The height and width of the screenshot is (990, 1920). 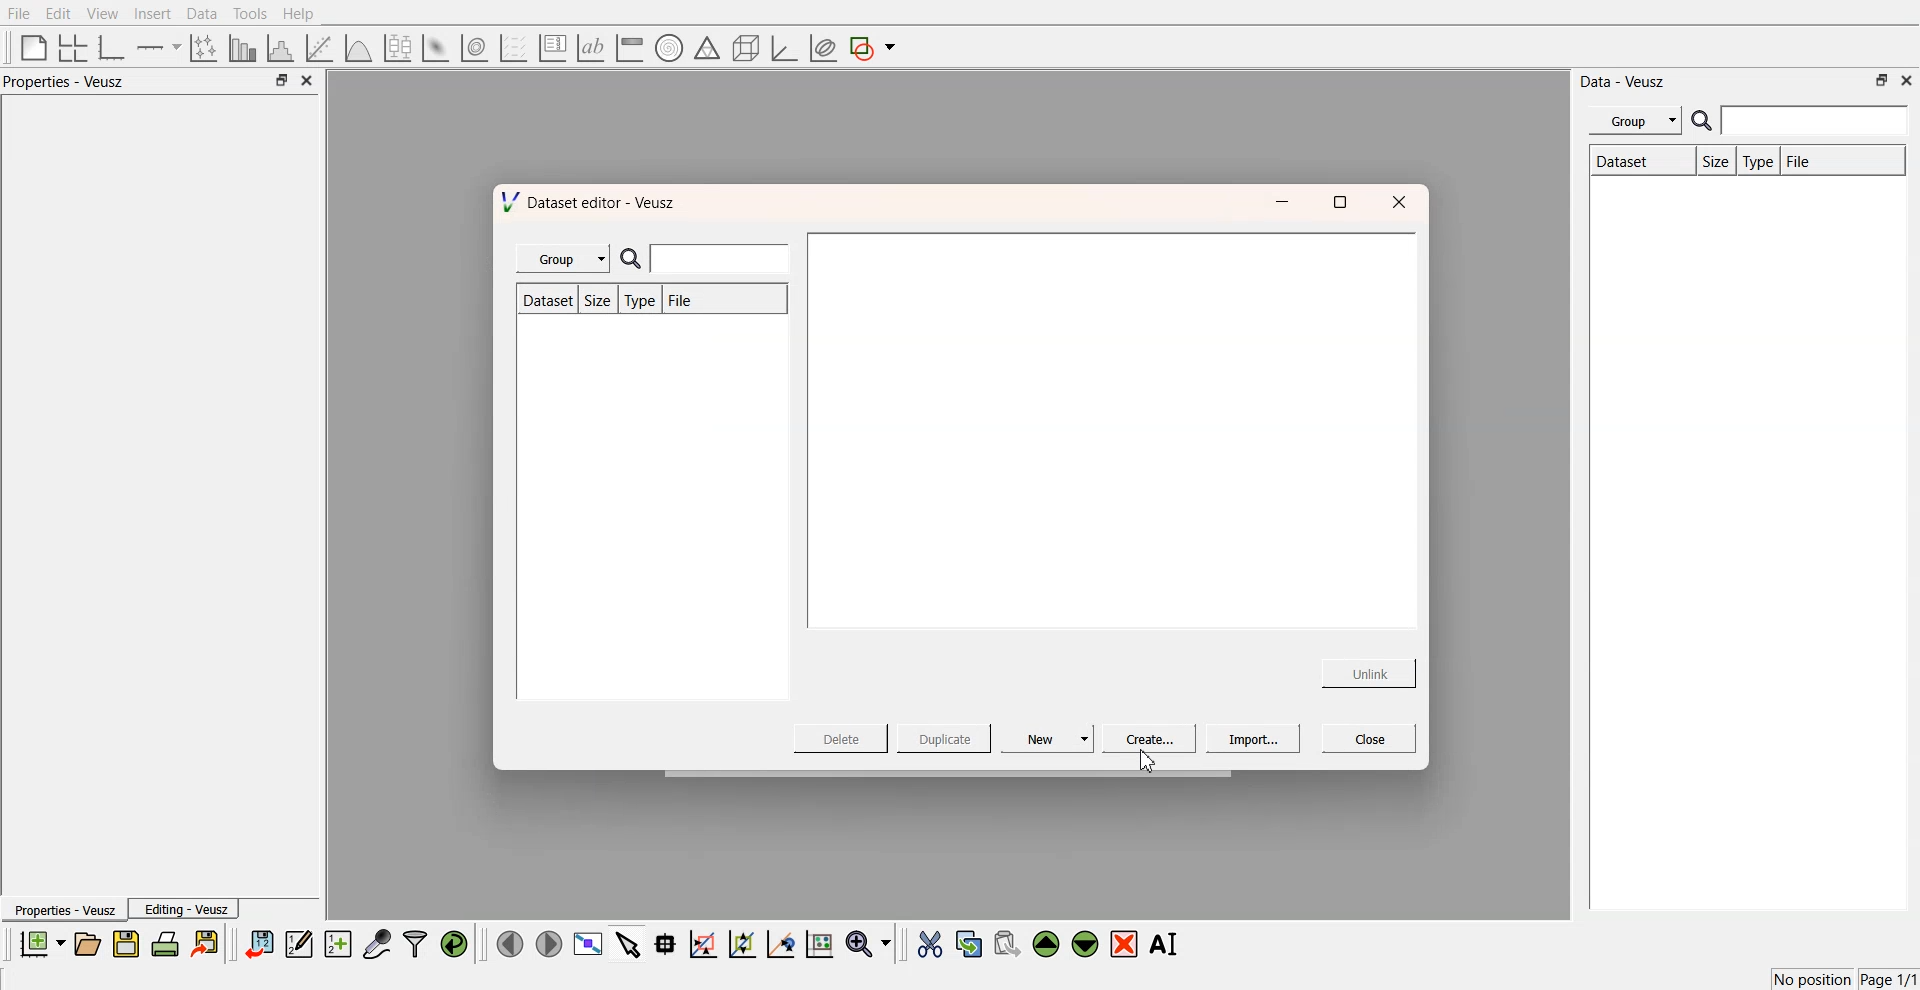 I want to click on enter search field, so click(x=1817, y=121).